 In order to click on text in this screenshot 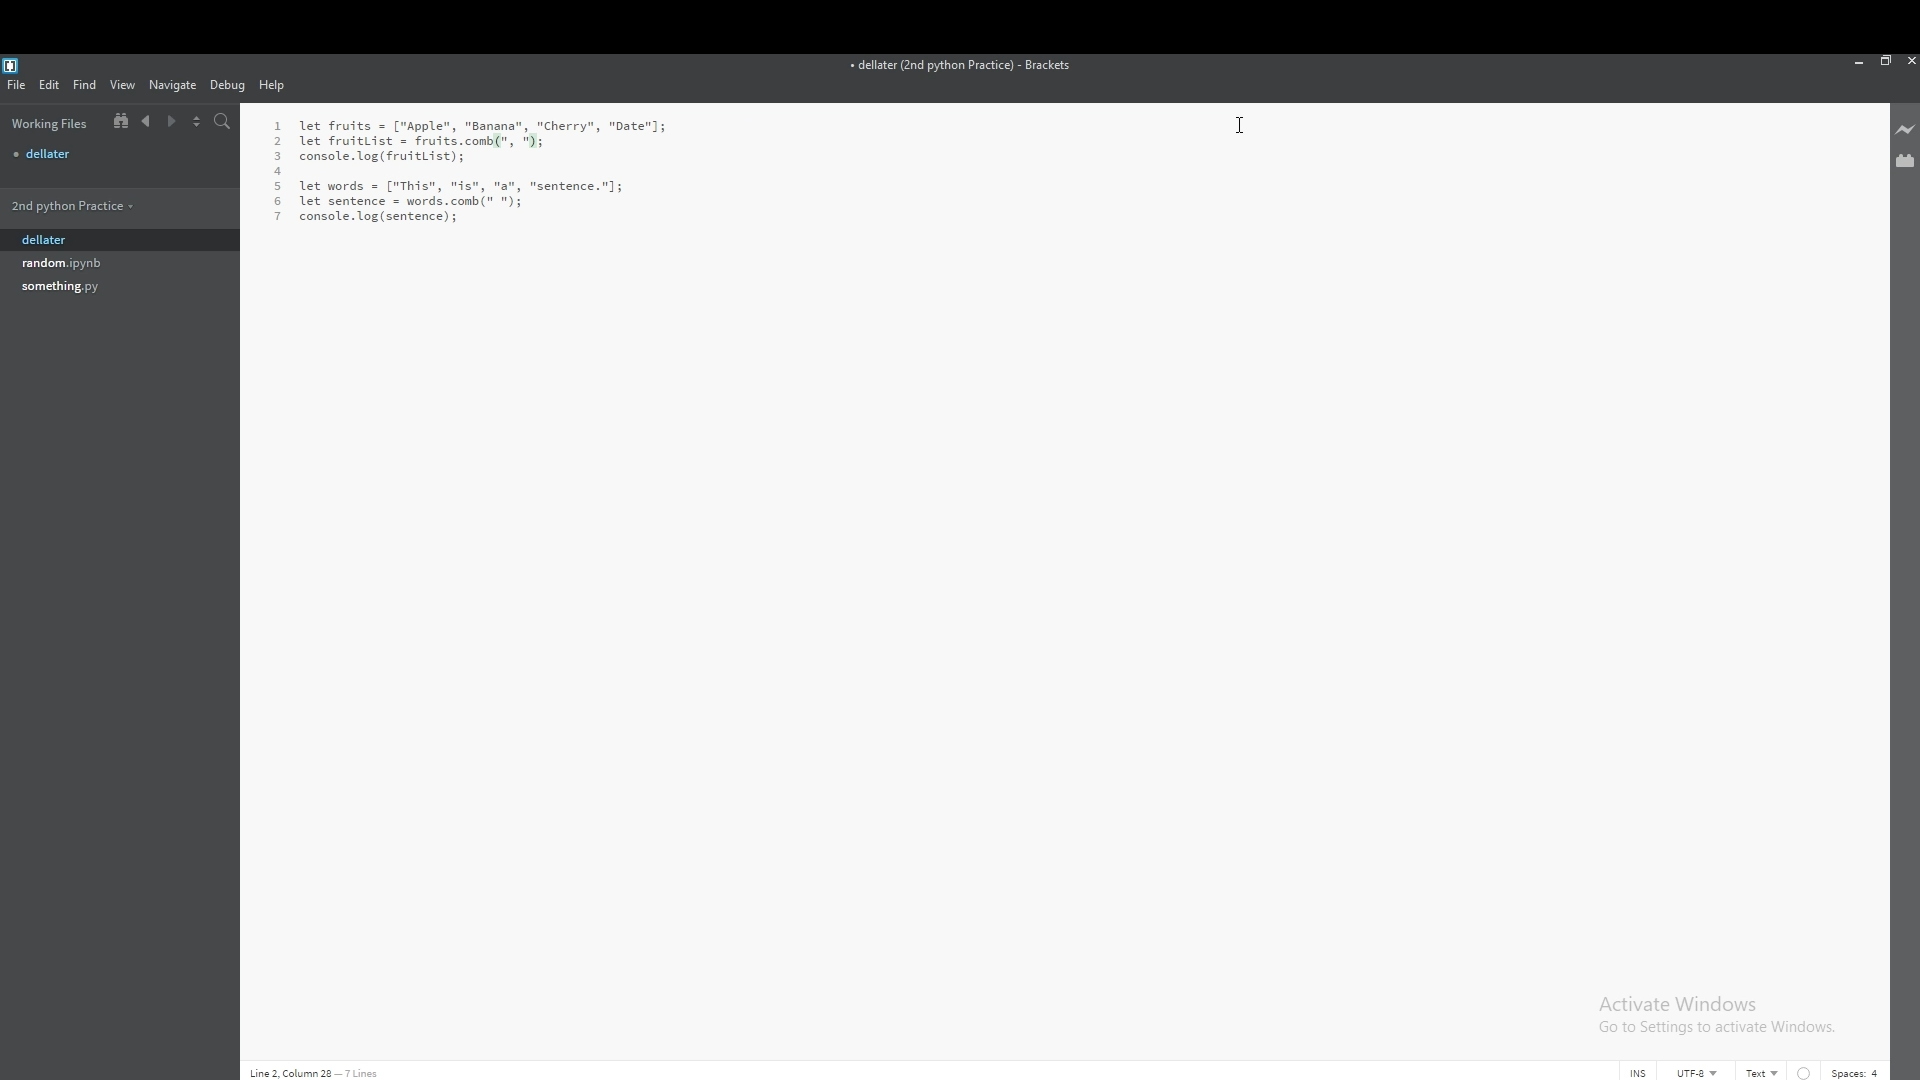, I will do `click(1764, 1072)`.